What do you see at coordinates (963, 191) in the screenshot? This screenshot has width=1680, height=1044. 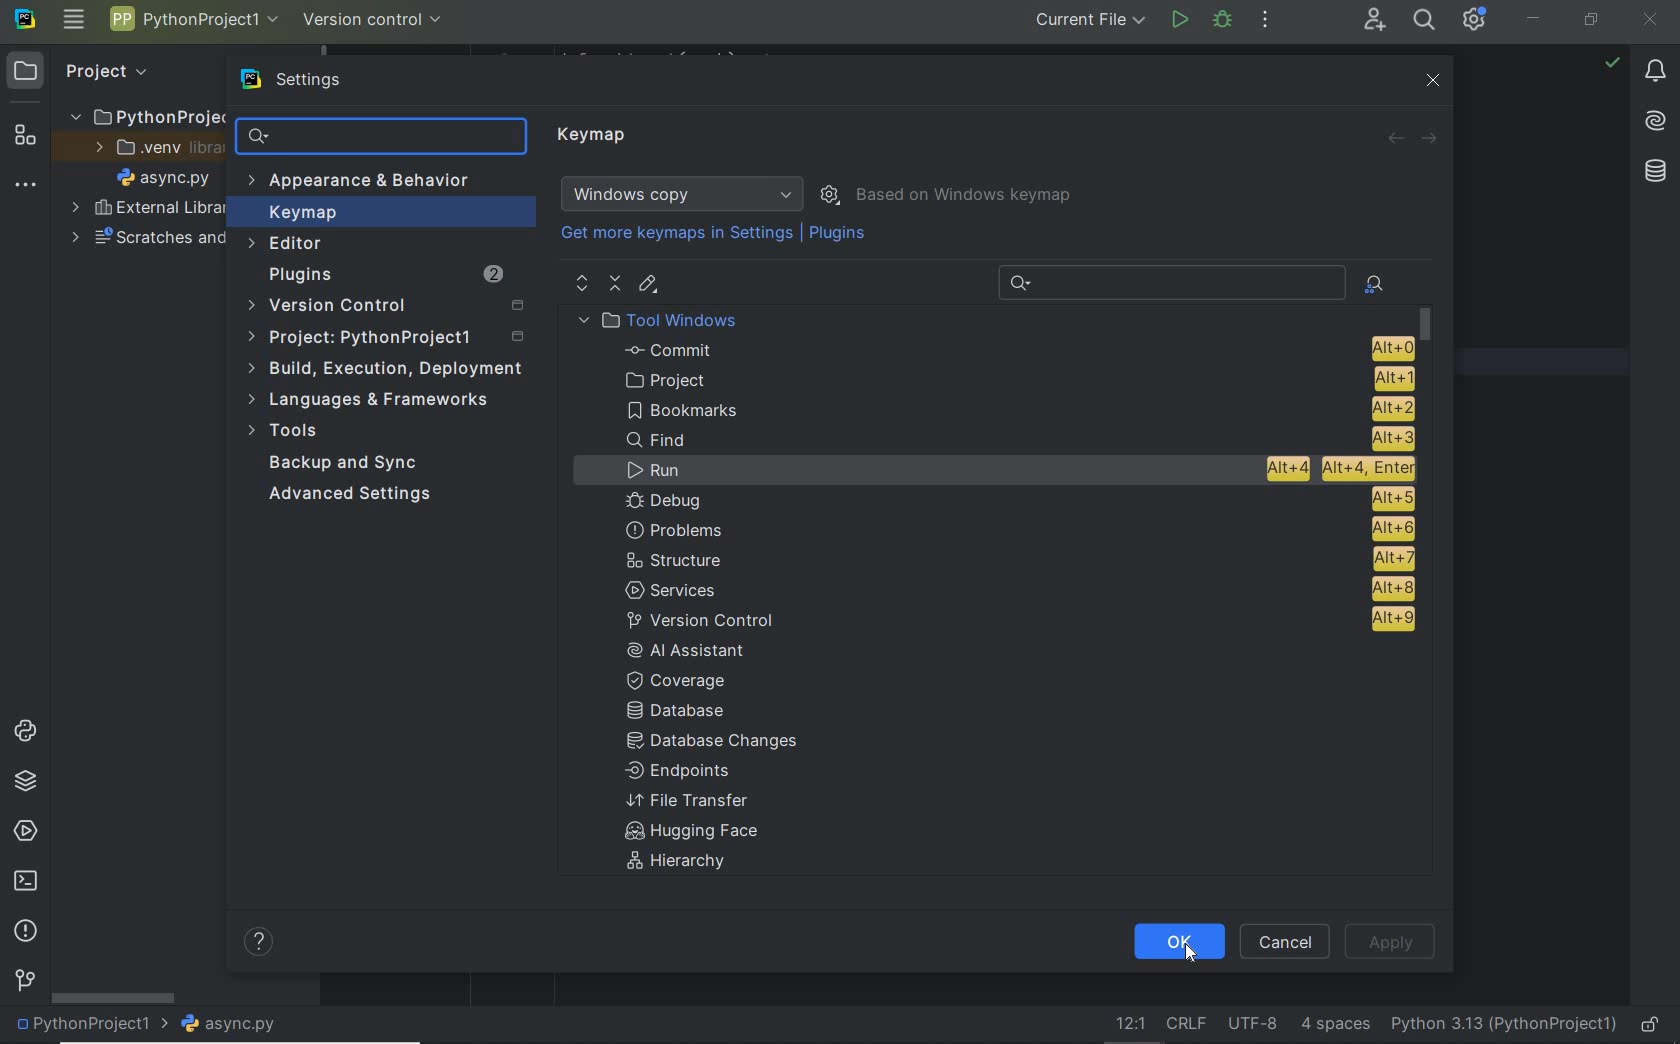 I see `Based on Windows keymap` at bounding box center [963, 191].